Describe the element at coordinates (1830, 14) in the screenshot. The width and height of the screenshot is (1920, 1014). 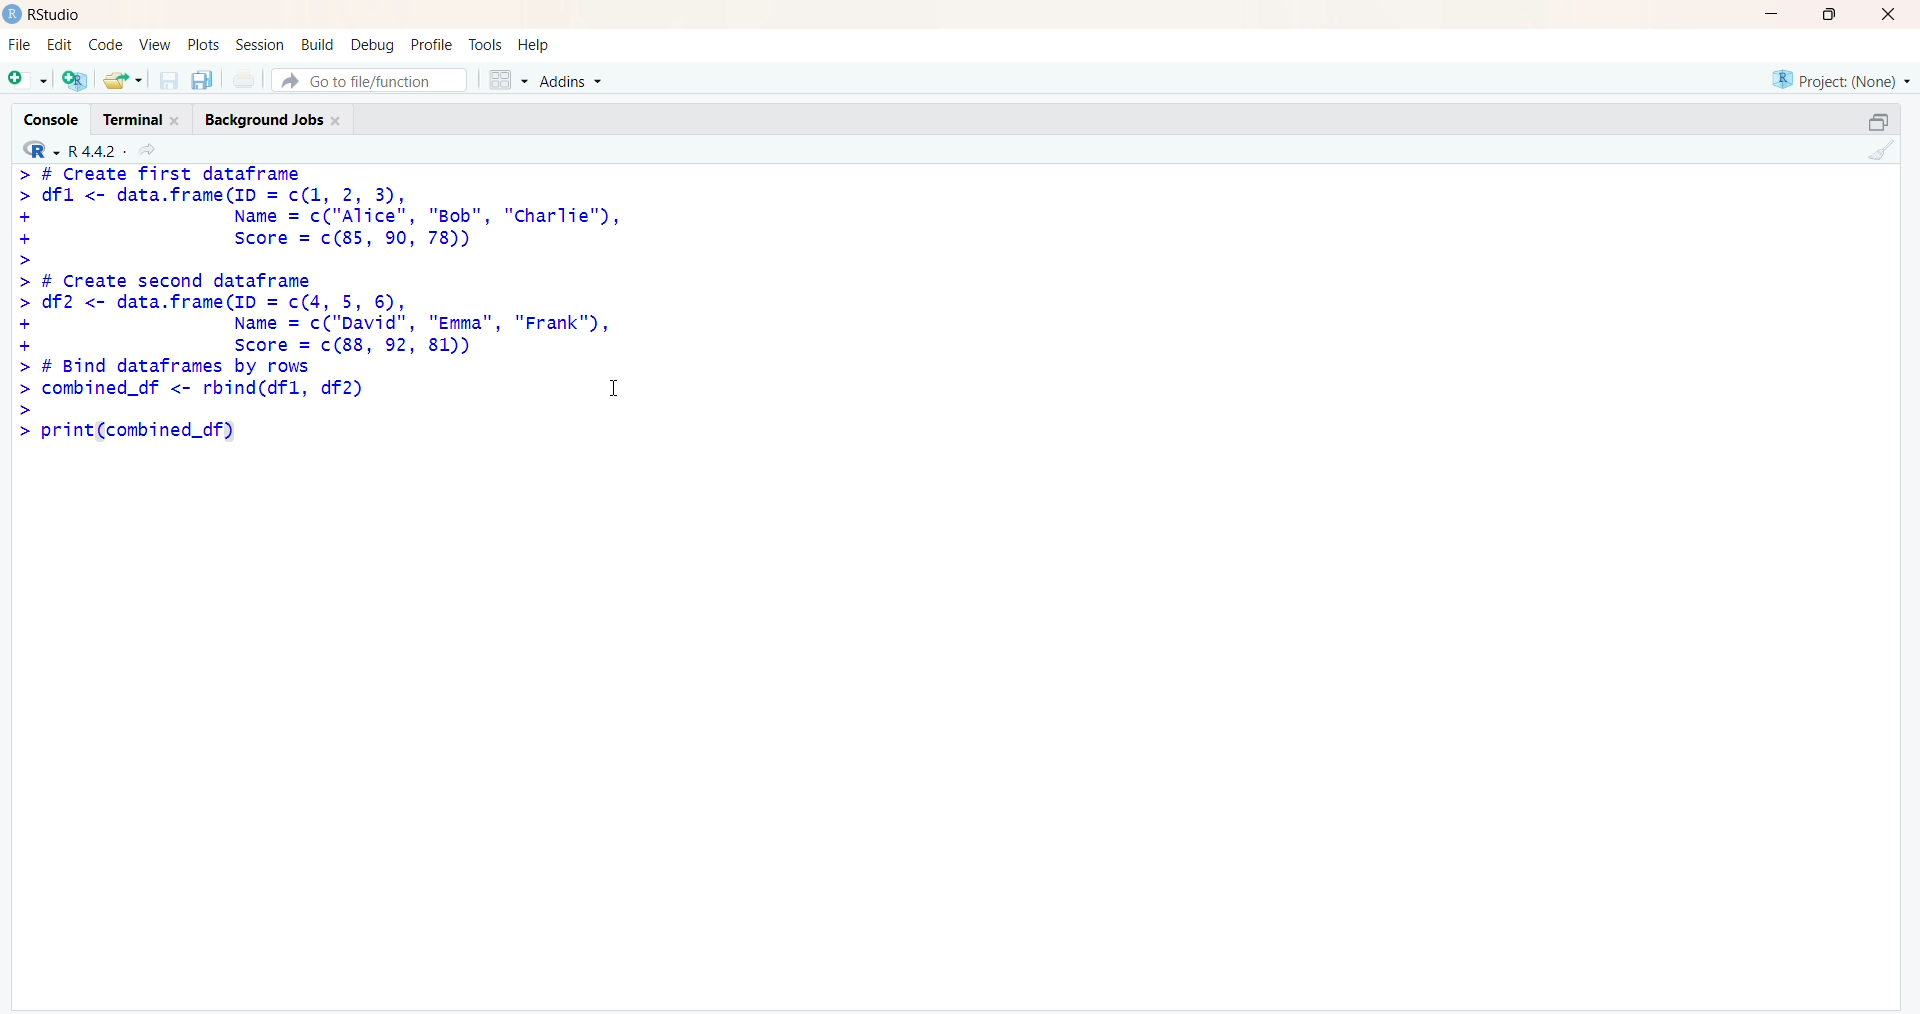
I see `maximize` at that location.